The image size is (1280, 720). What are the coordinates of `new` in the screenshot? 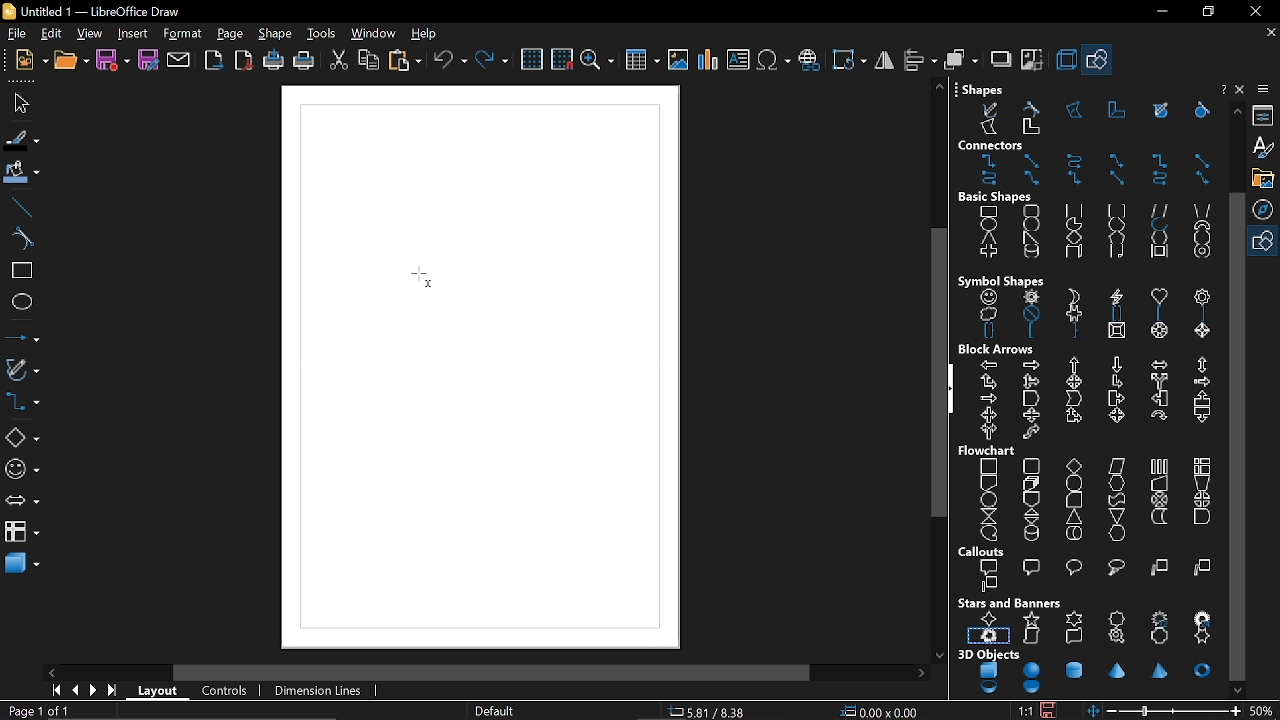 It's located at (31, 61).